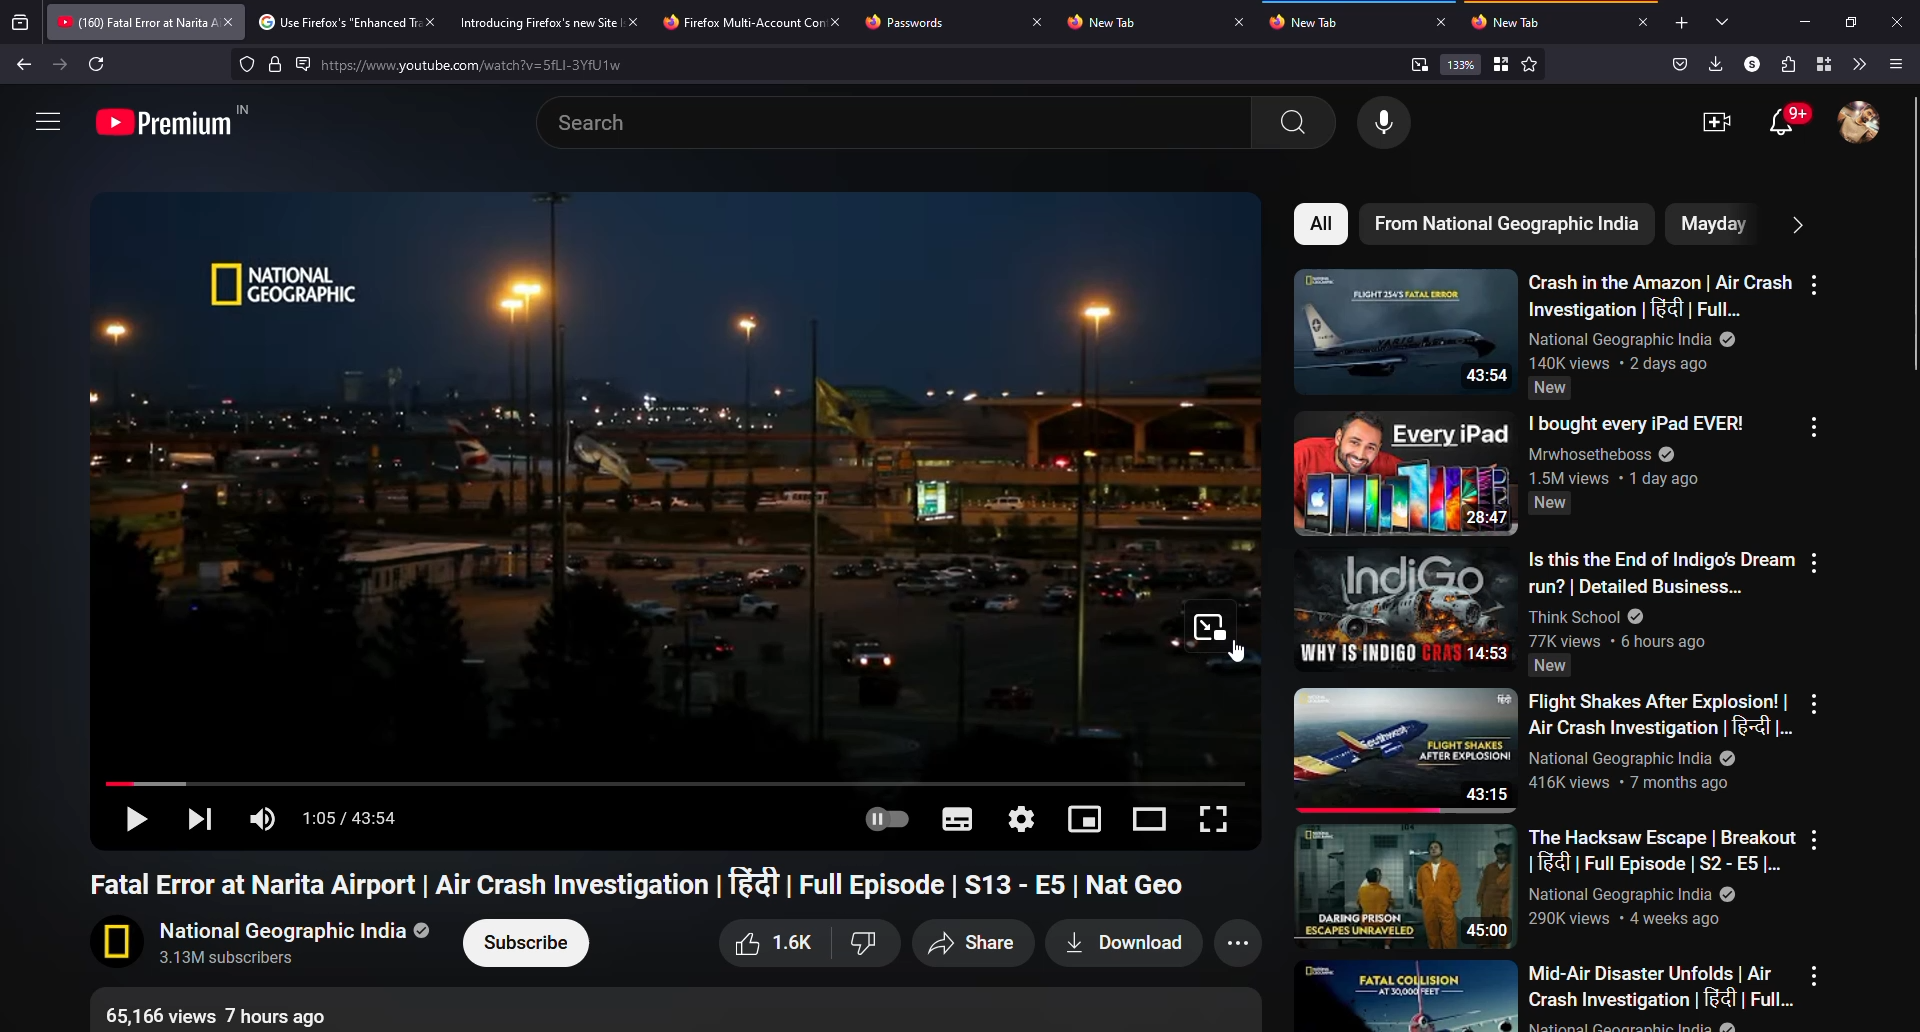 This screenshot has height=1032, width=1920. I want to click on close, so click(428, 21).